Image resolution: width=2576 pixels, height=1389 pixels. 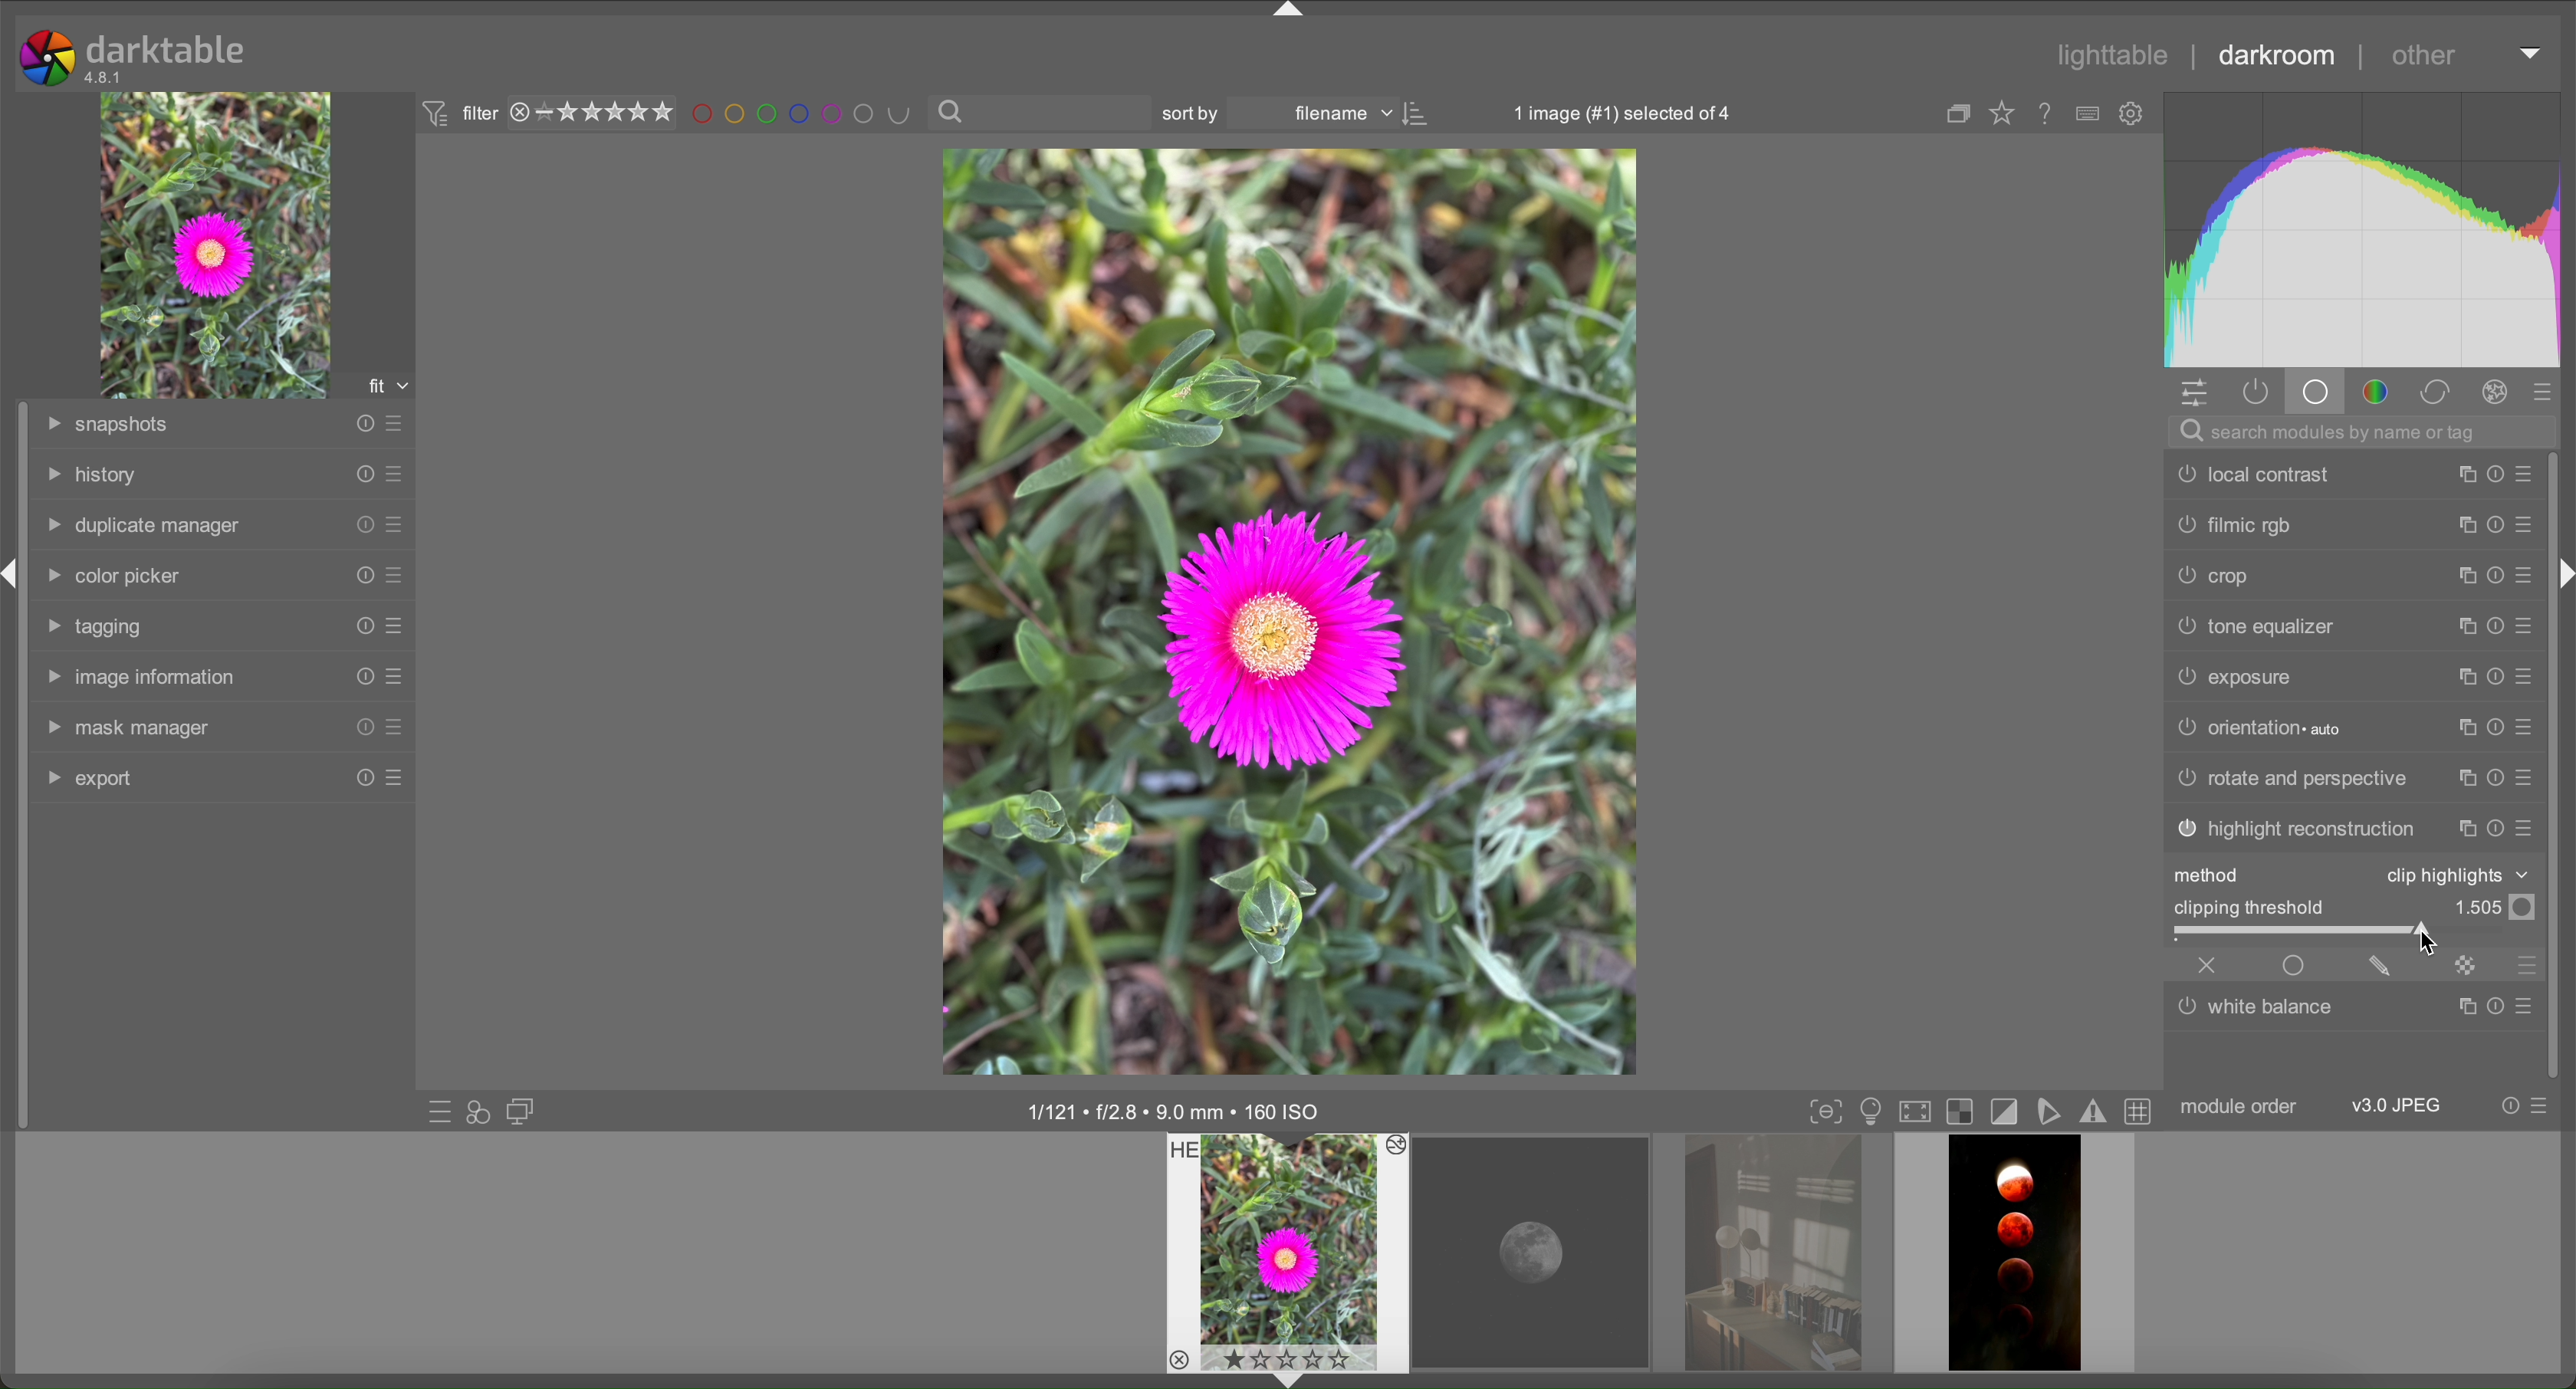 I want to click on history tab, so click(x=92, y=475).